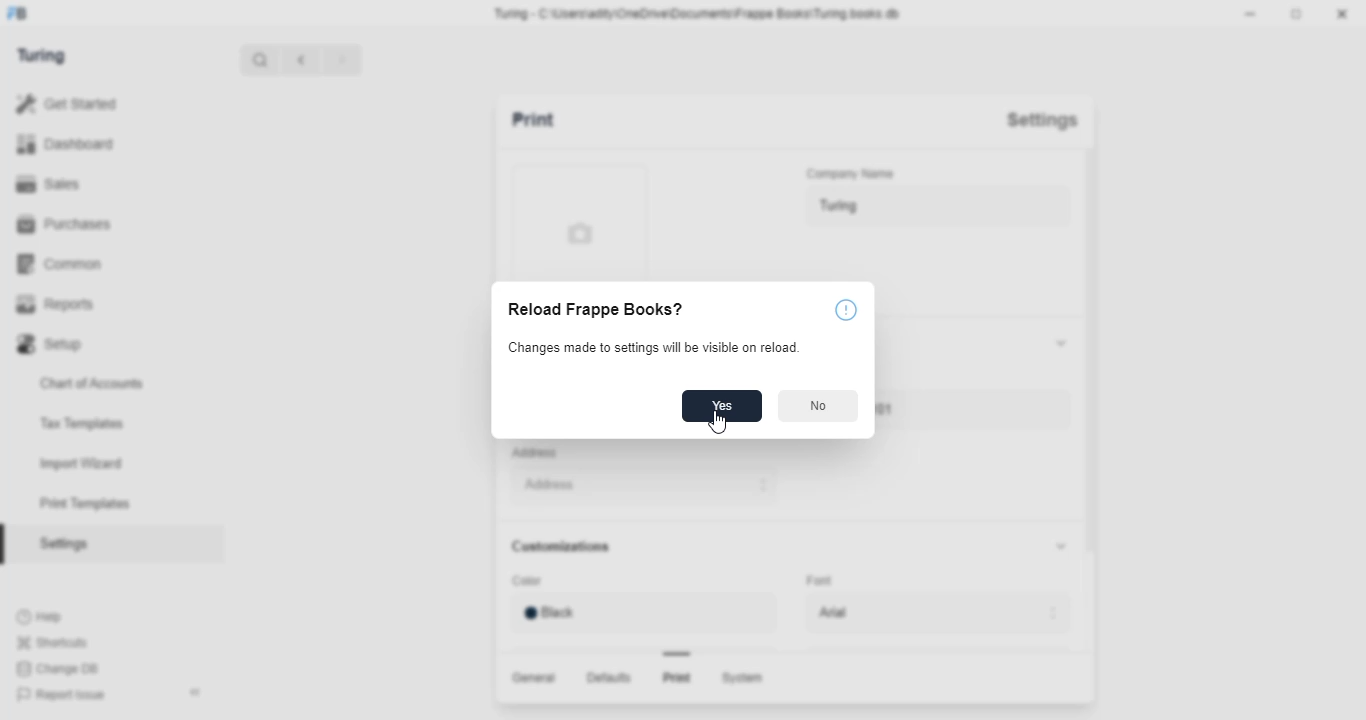 Image resolution: width=1366 pixels, height=720 pixels. Describe the element at coordinates (653, 348) in the screenshot. I see `Changes made to settings will be visible on reload.` at that location.